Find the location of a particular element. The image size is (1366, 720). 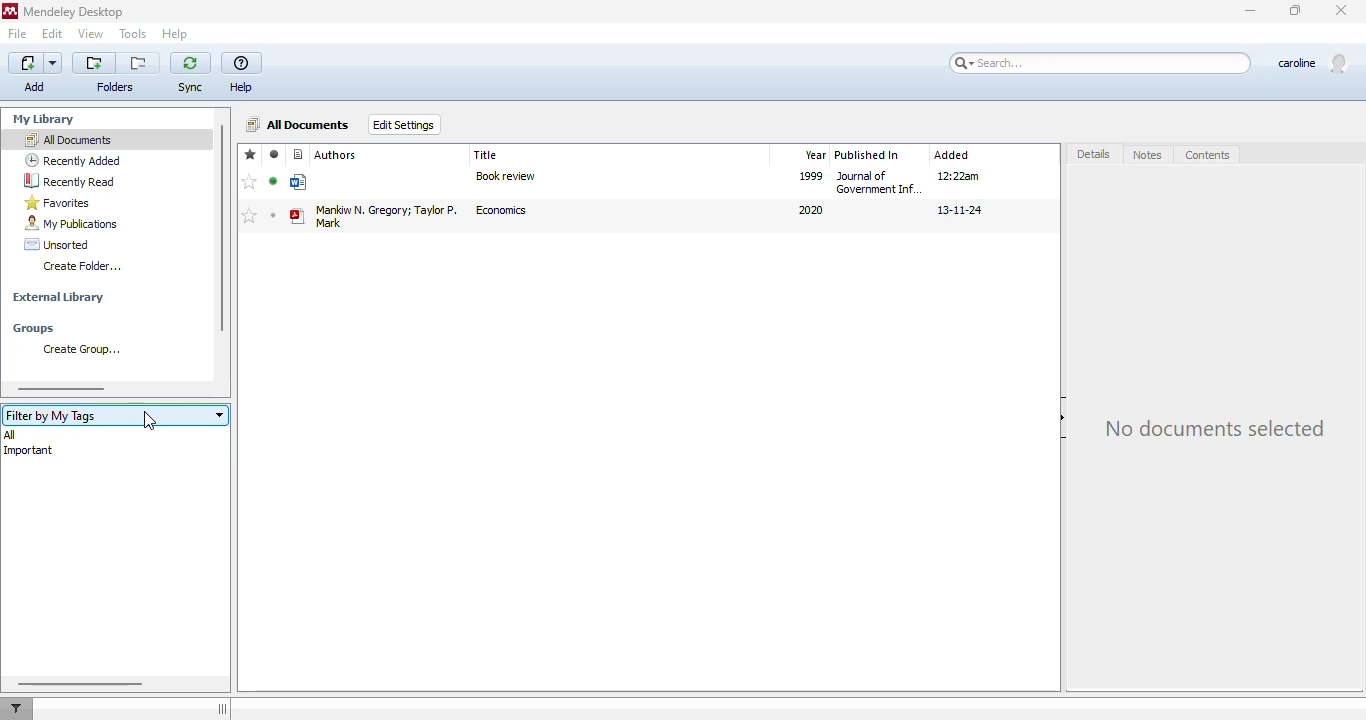

13-11-24 is located at coordinates (960, 211).